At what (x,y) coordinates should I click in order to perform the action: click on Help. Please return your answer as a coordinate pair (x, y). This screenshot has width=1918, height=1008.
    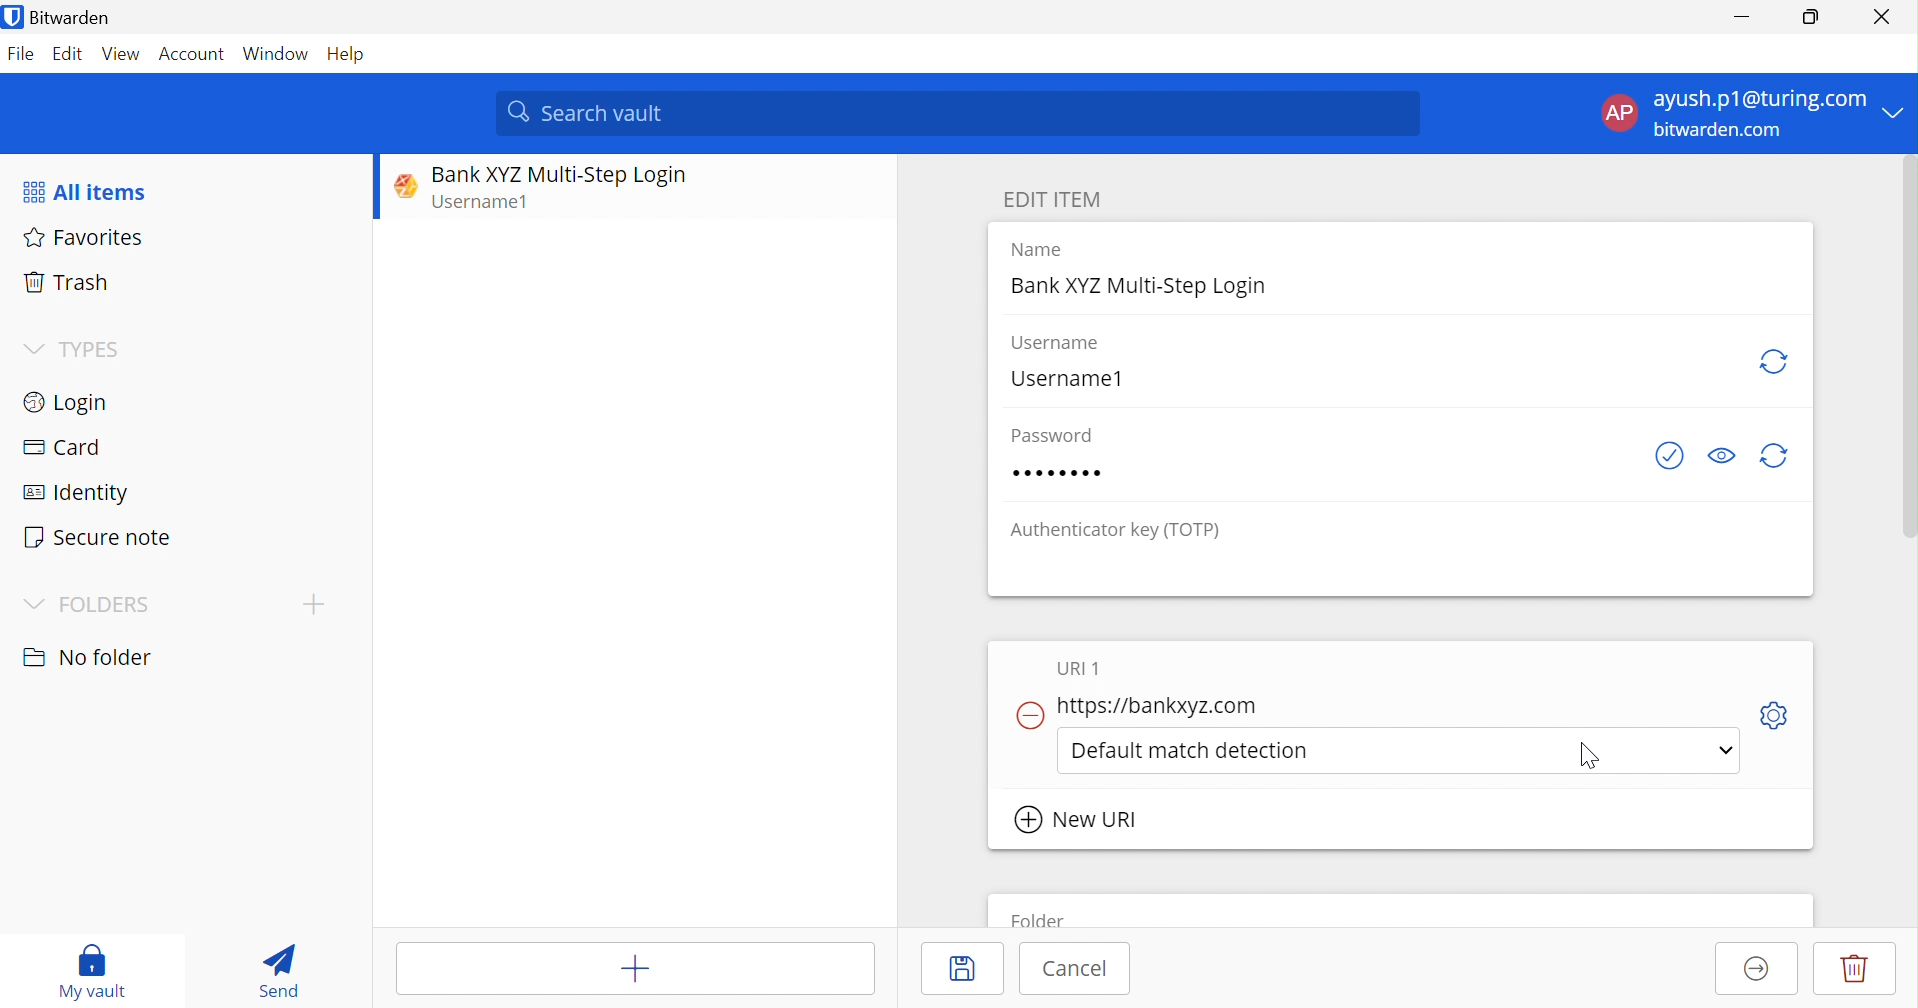
    Looking at the image, I should click on (349, 56).